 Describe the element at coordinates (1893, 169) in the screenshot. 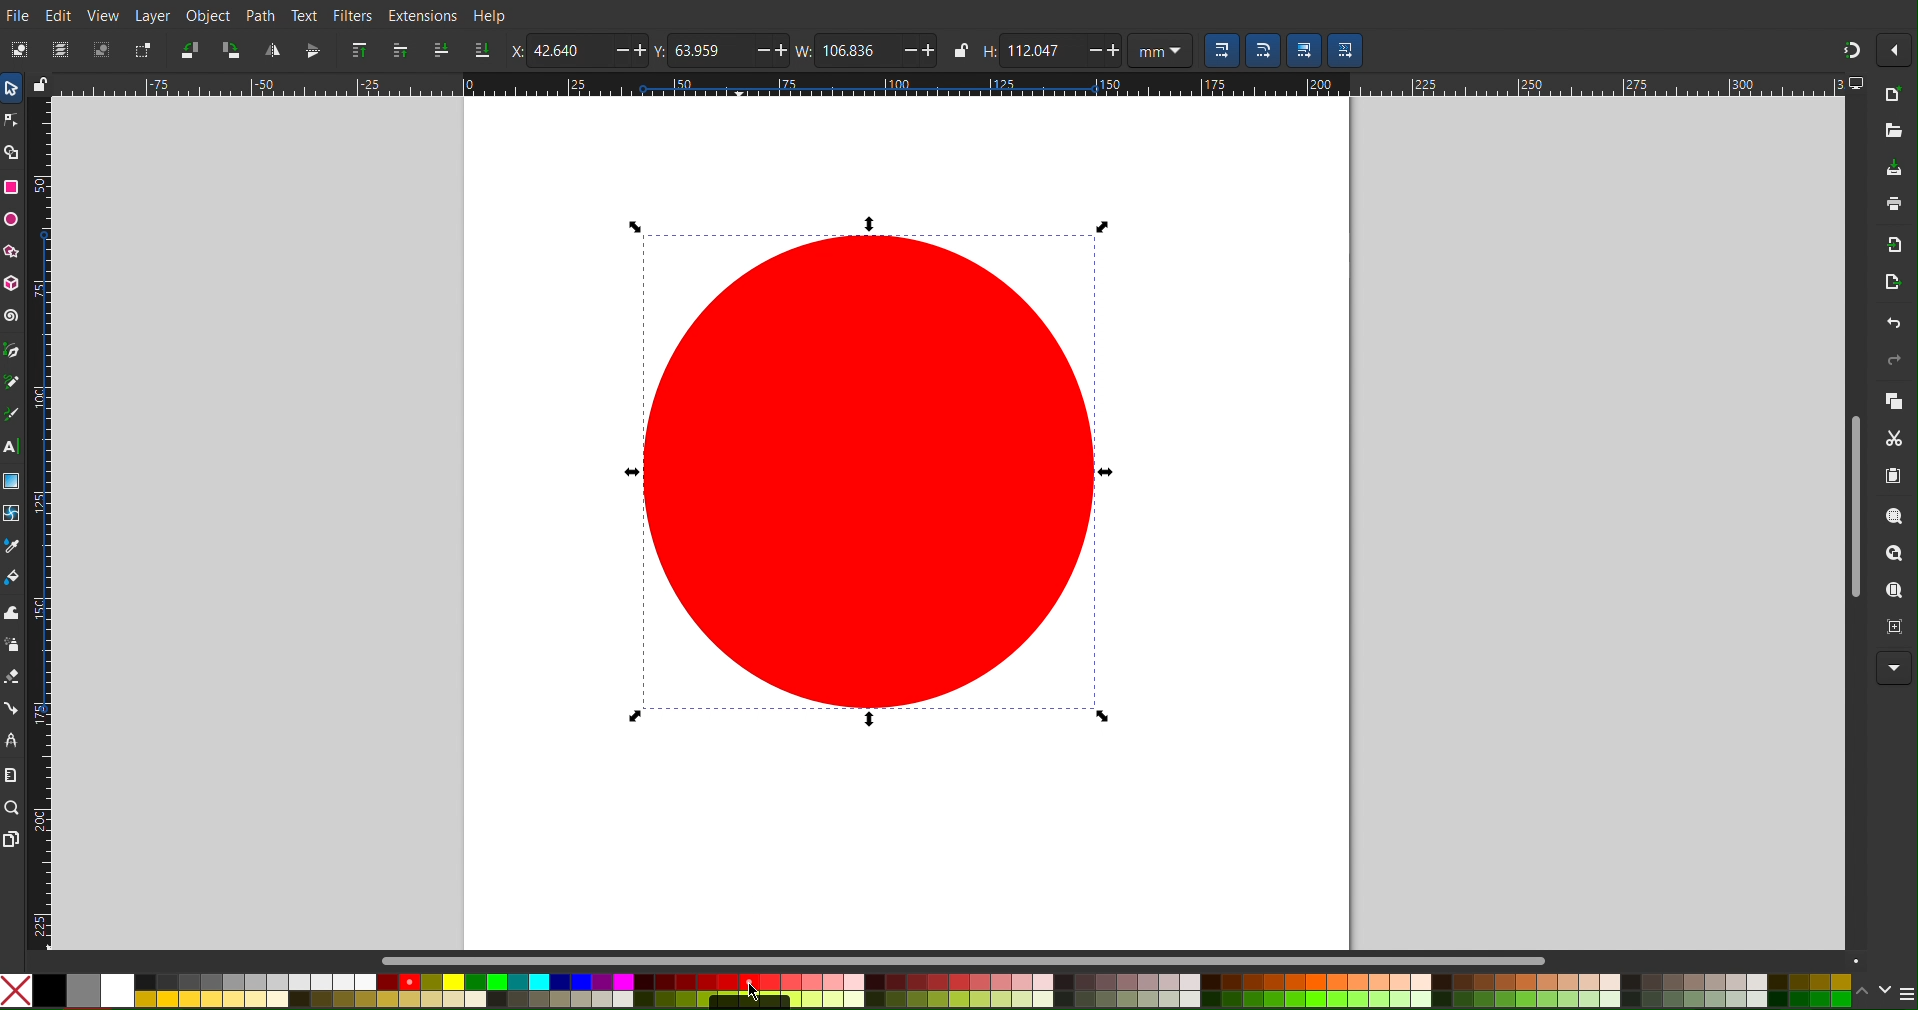

I see `Save` at that location.